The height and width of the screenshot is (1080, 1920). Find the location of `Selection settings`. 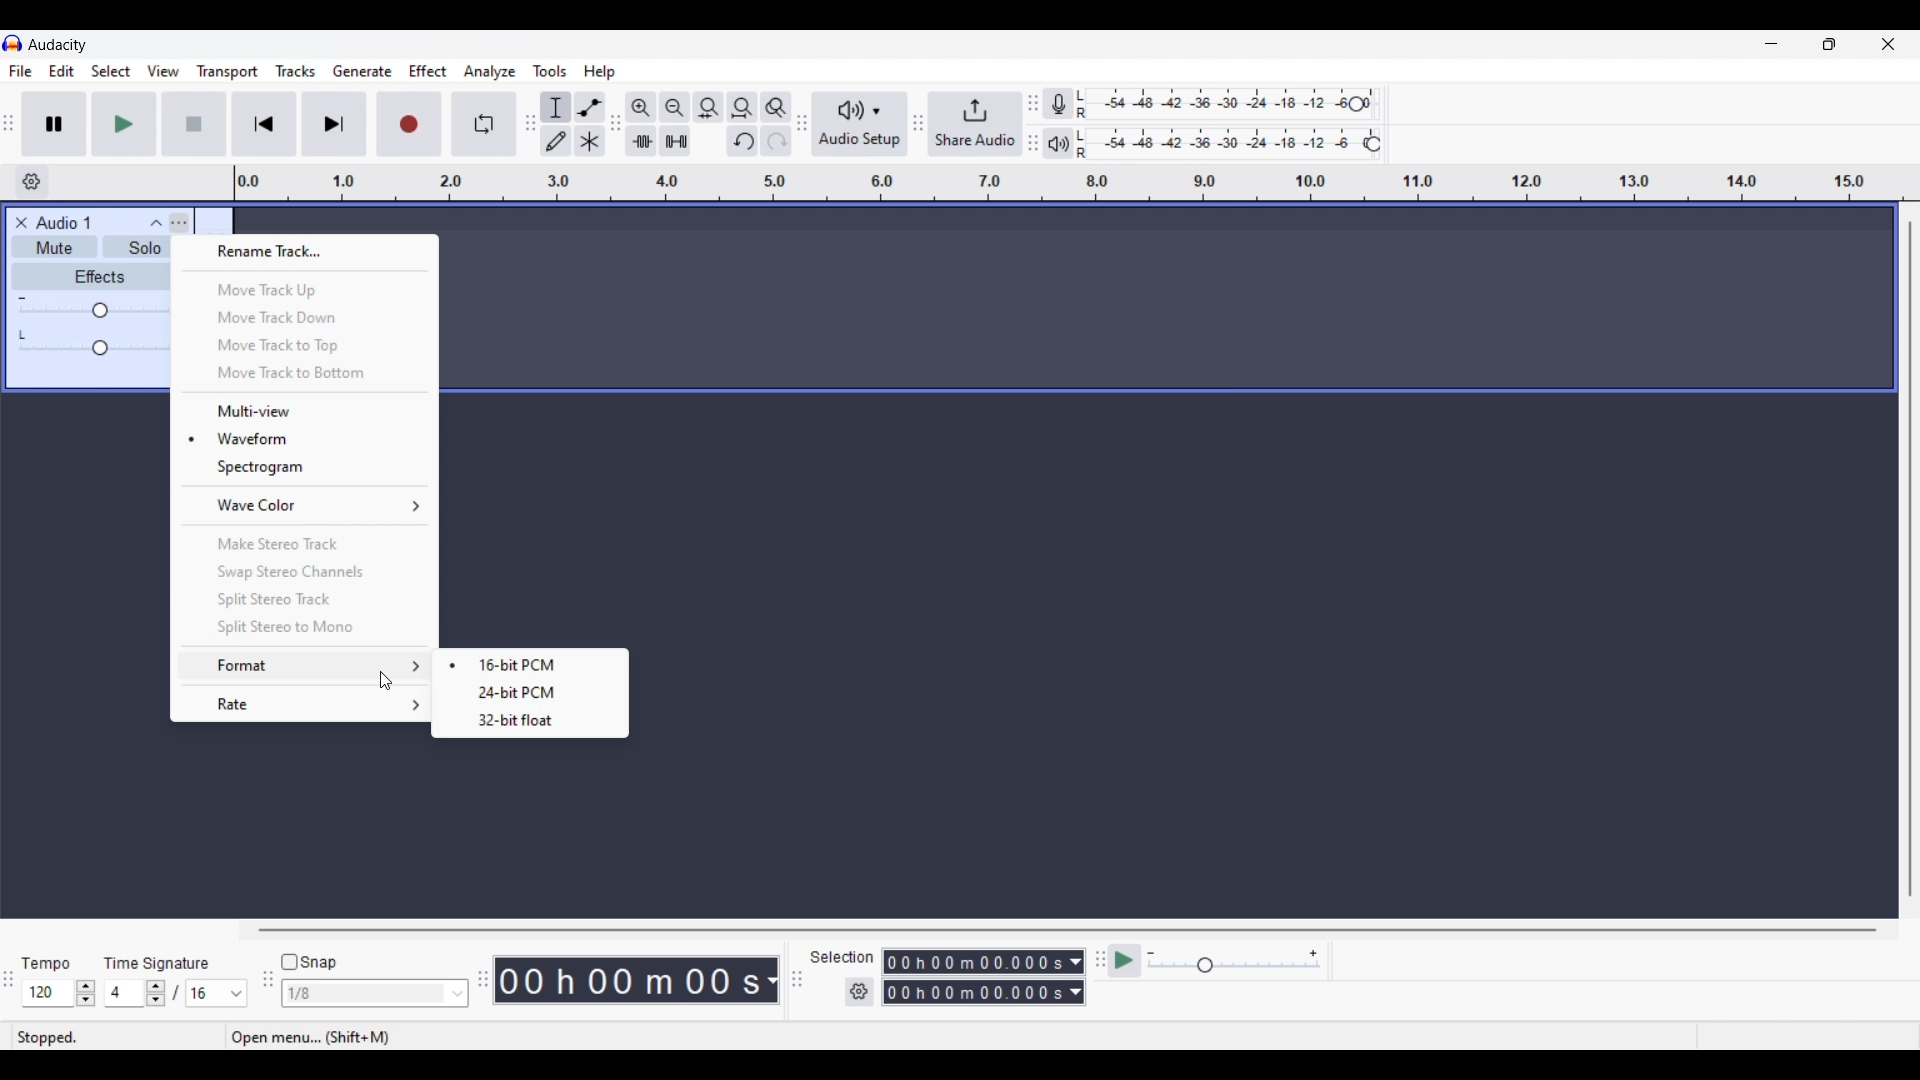

Selection settings is located at coordinates (860, 992).